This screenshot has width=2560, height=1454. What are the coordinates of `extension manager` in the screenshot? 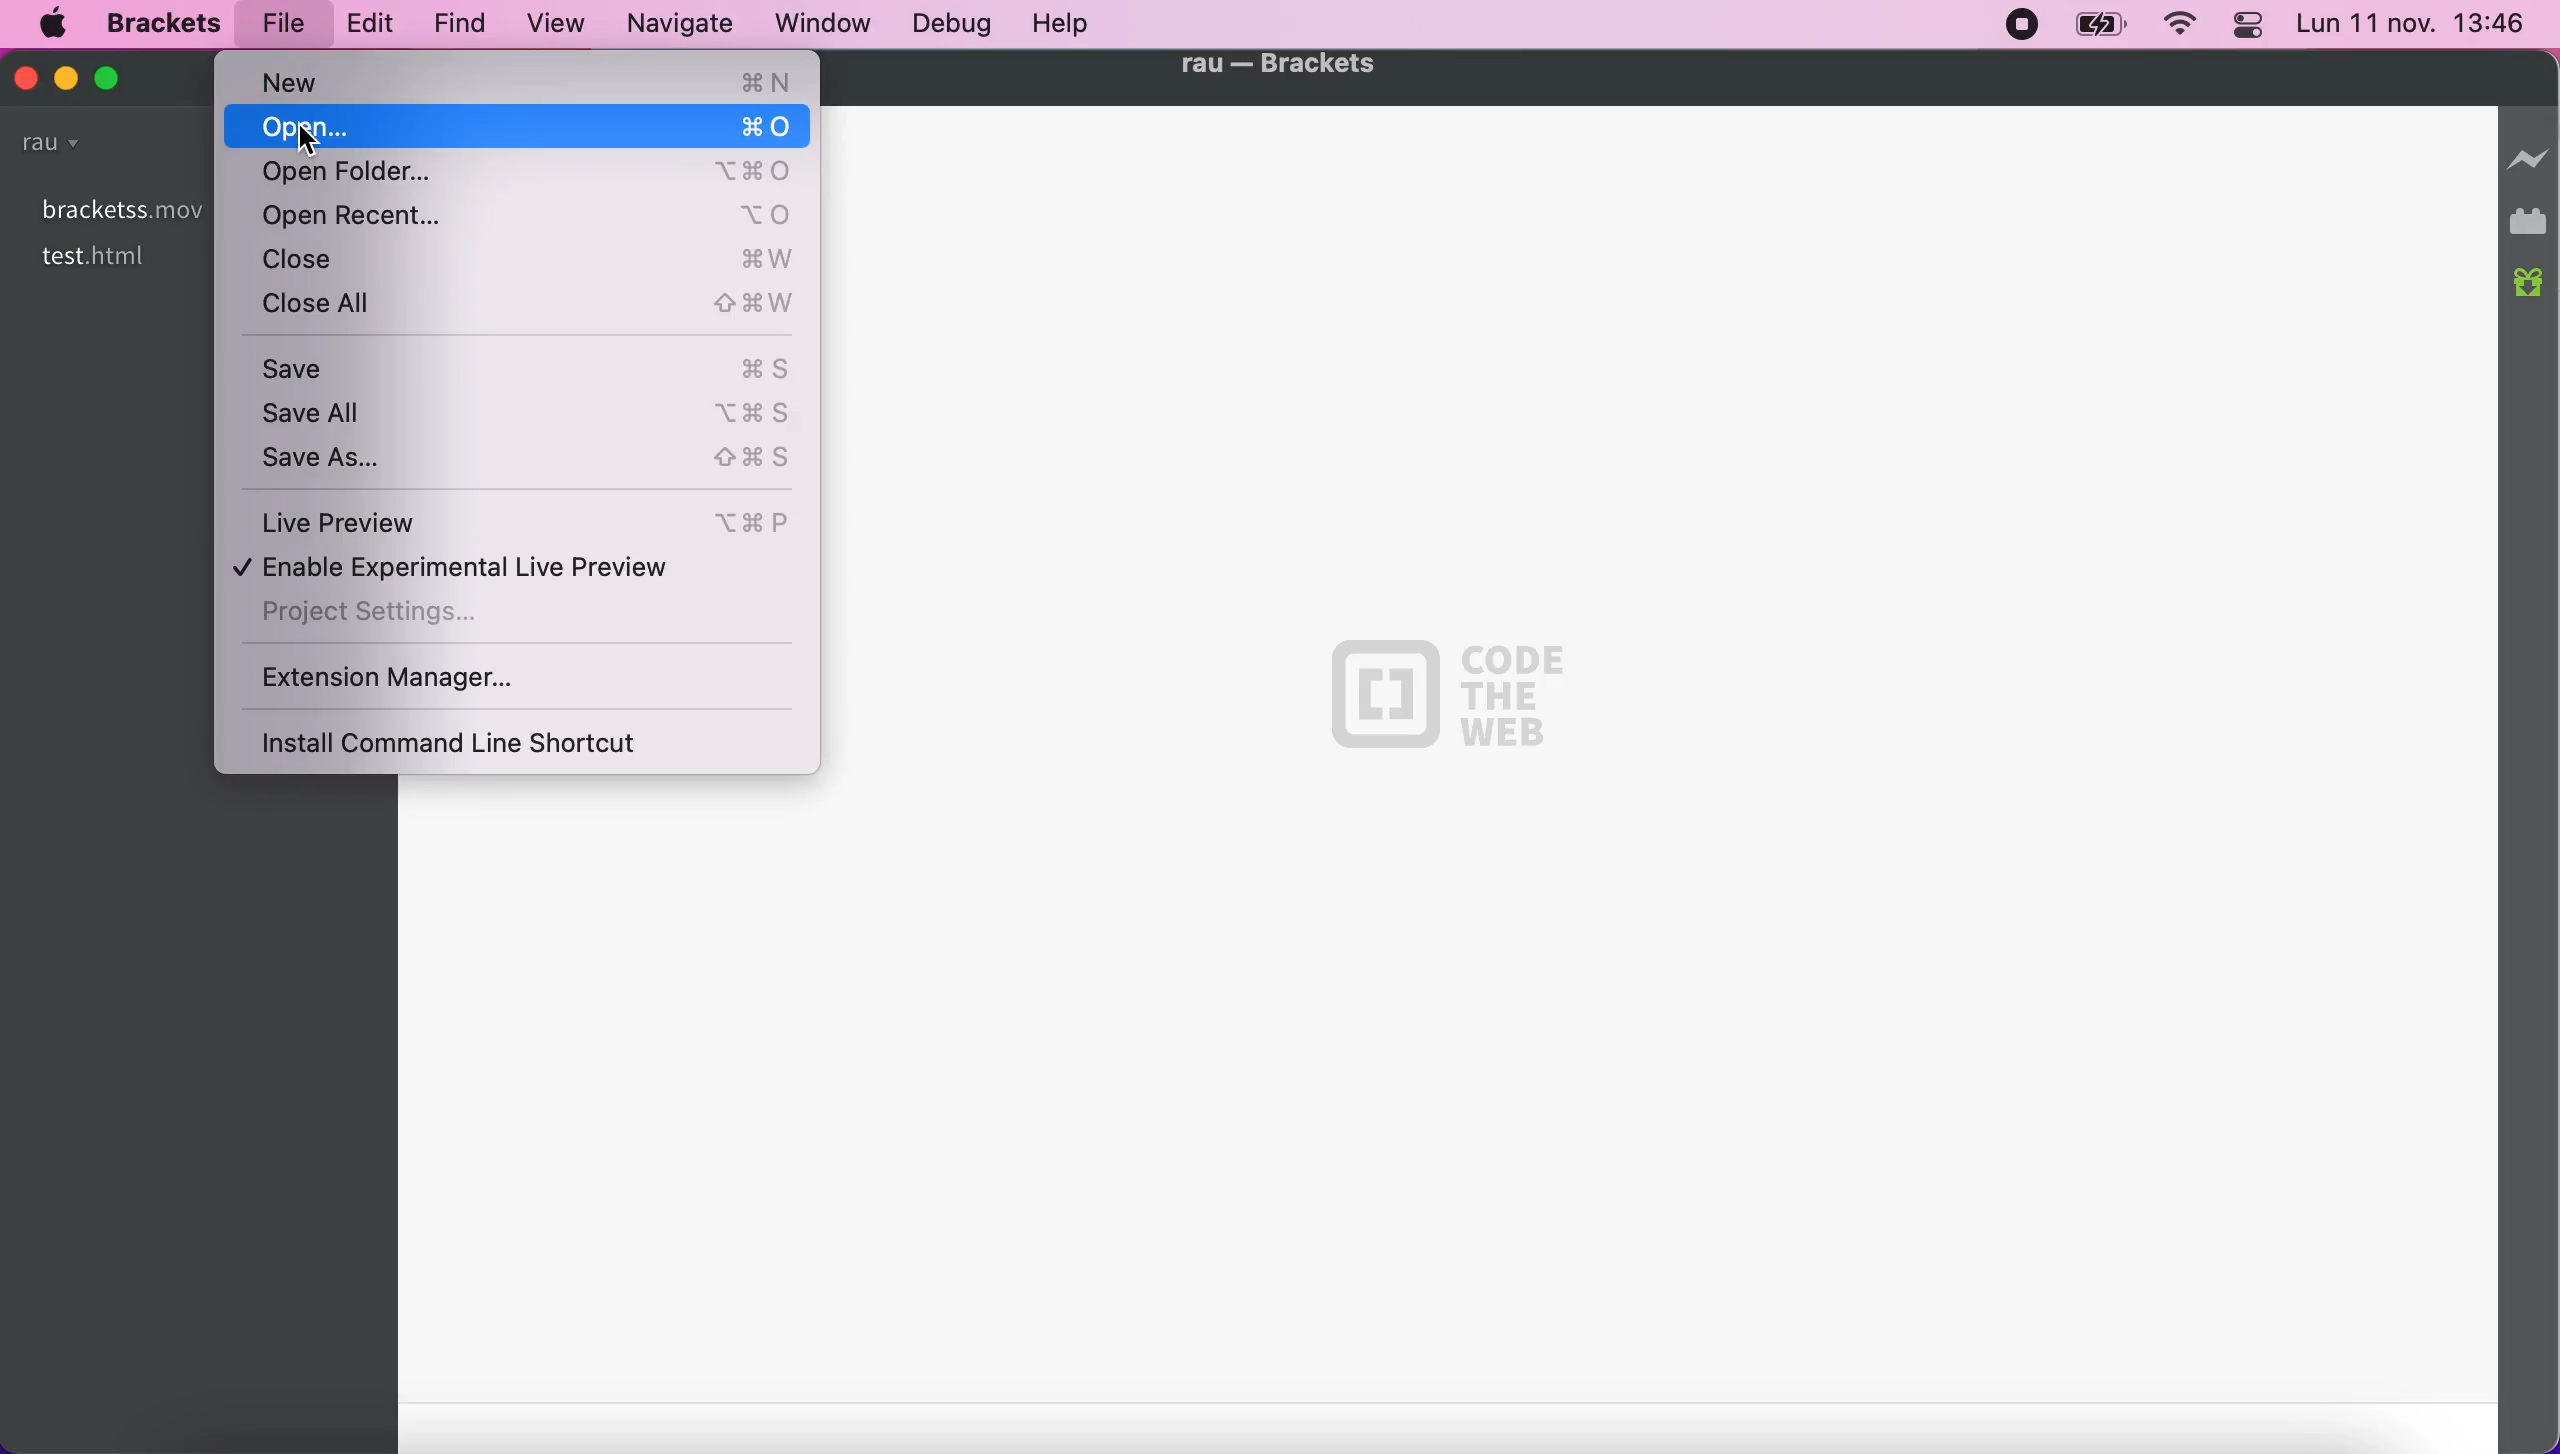 It's located at (411, 680).